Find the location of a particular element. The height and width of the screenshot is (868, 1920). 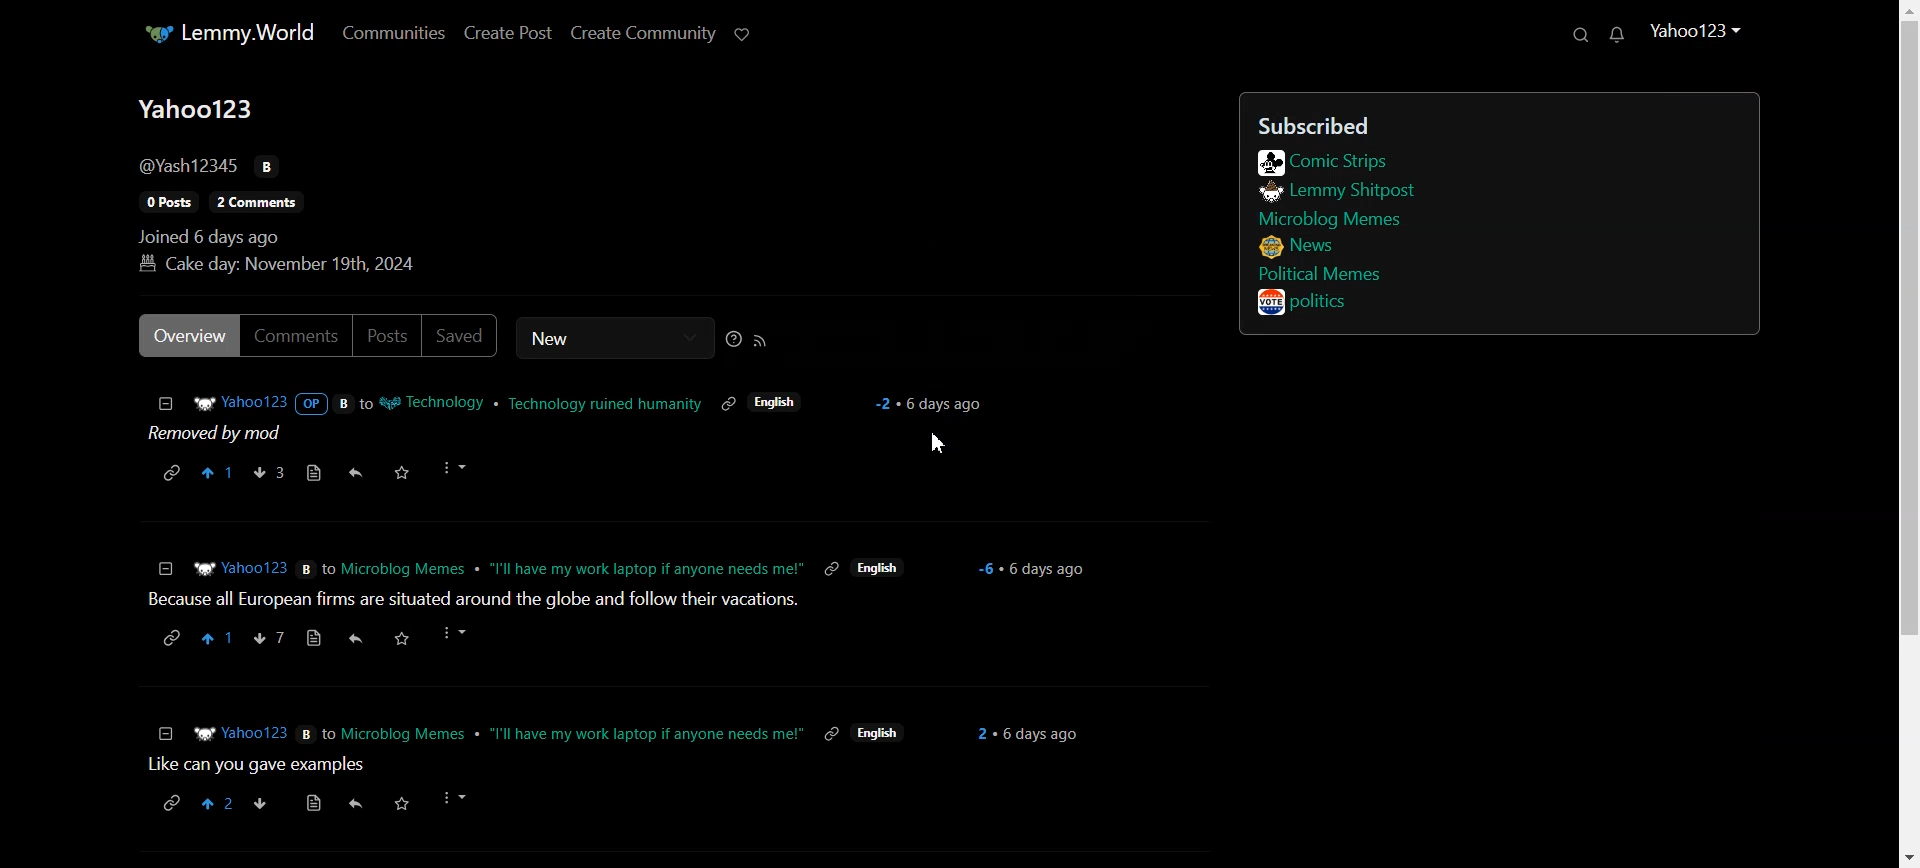

2 6 days ago is located at coordinates (1024, 733).